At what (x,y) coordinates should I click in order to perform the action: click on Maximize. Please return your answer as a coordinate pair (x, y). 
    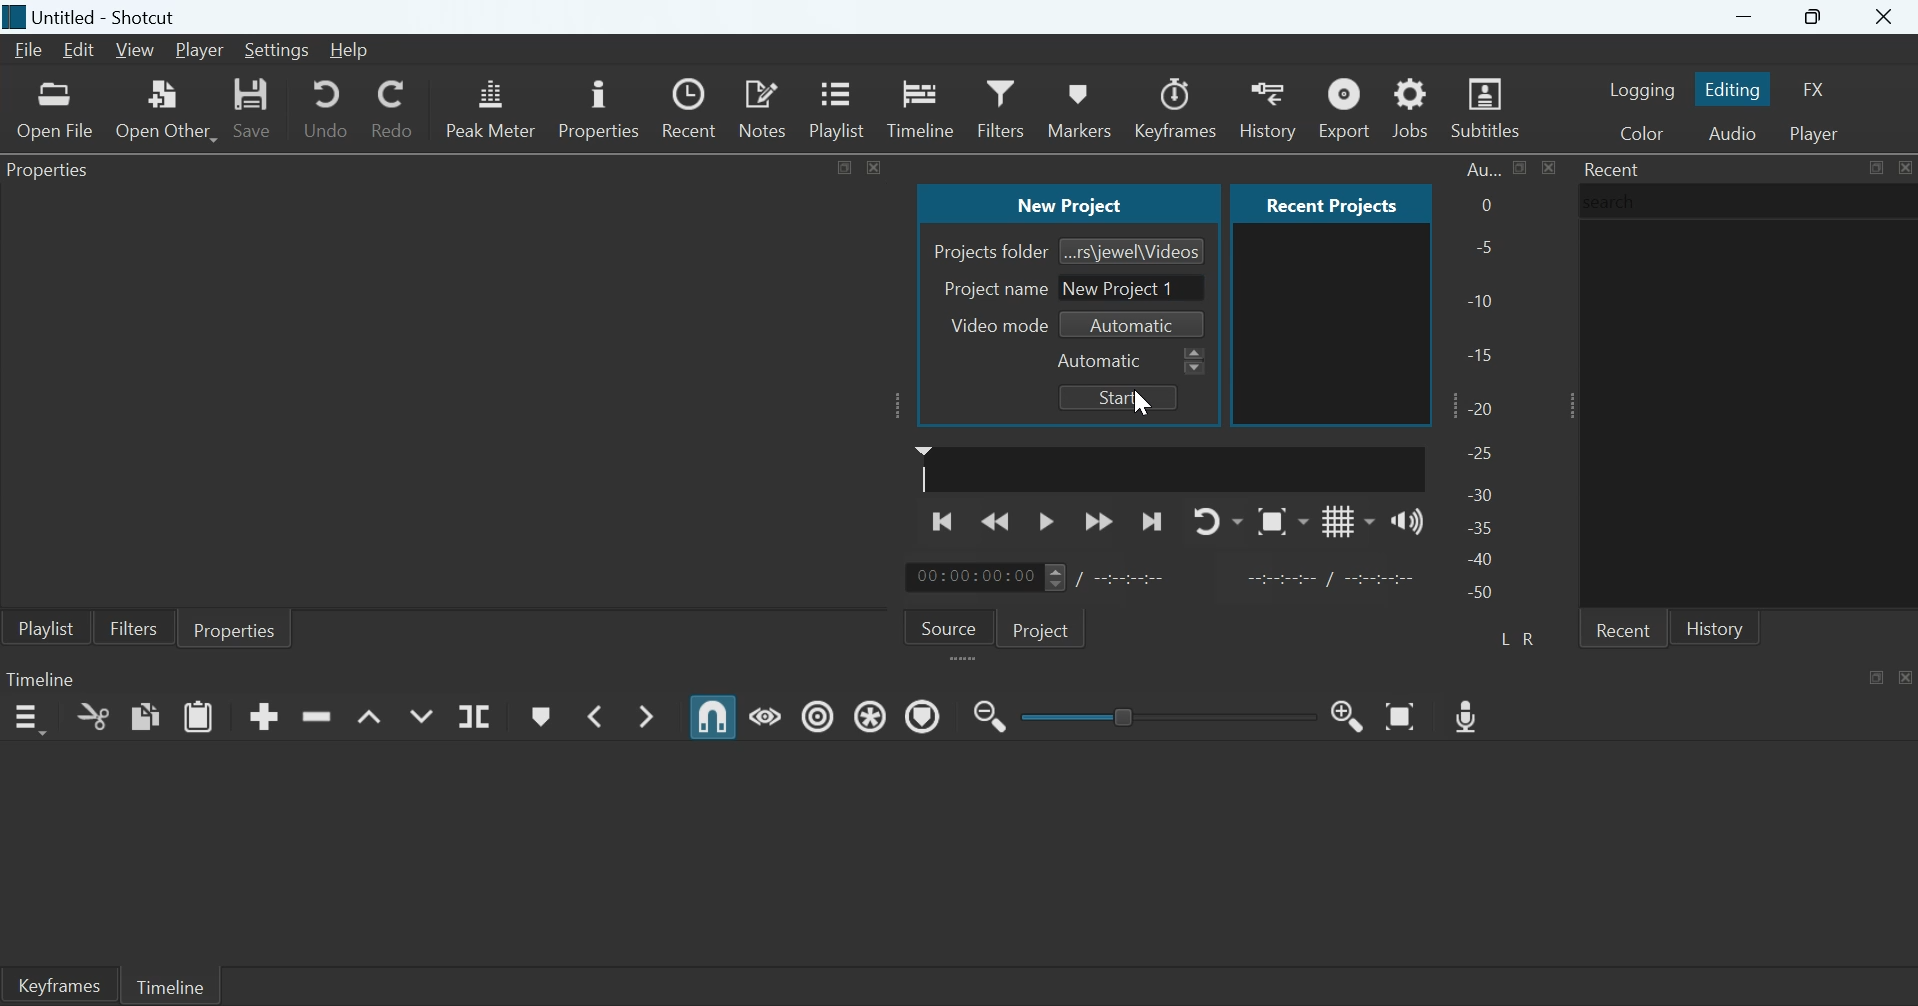
    Looking at the image, I should click on (1521, 167).